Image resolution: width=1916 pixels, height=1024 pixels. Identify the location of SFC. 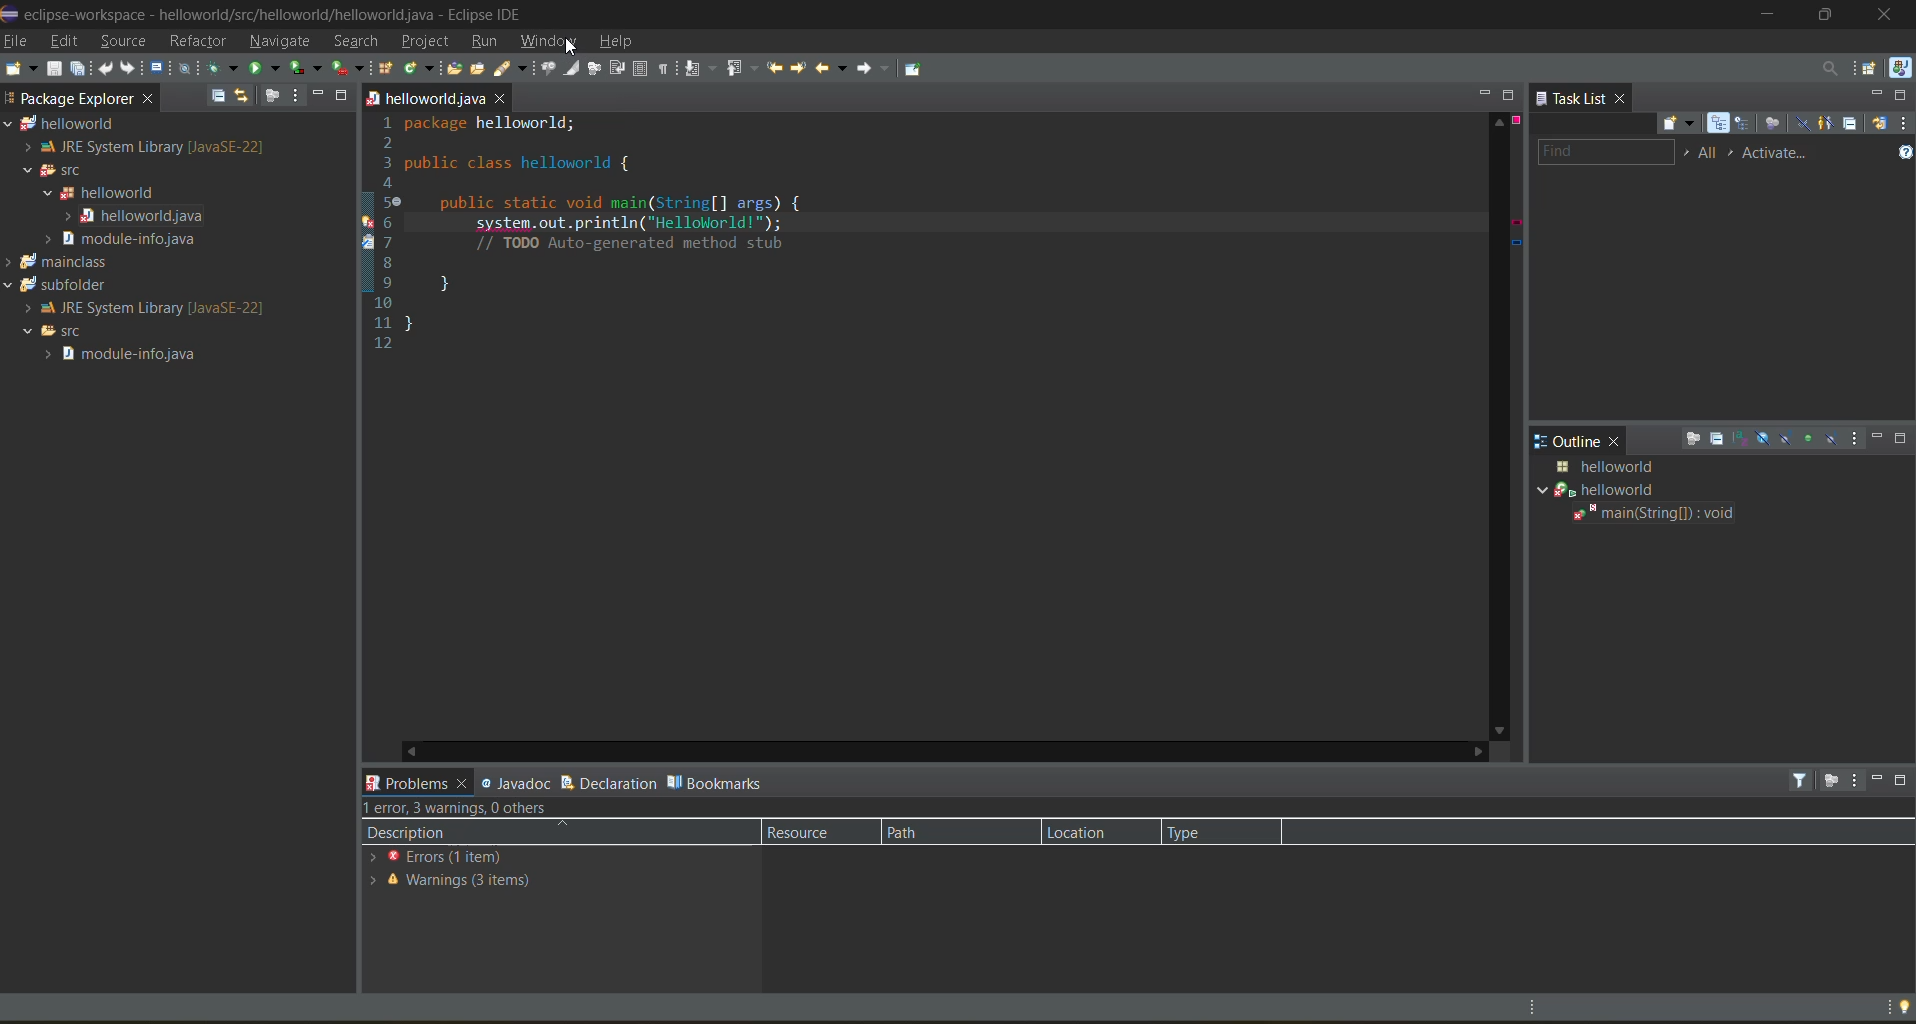
(57, 334).